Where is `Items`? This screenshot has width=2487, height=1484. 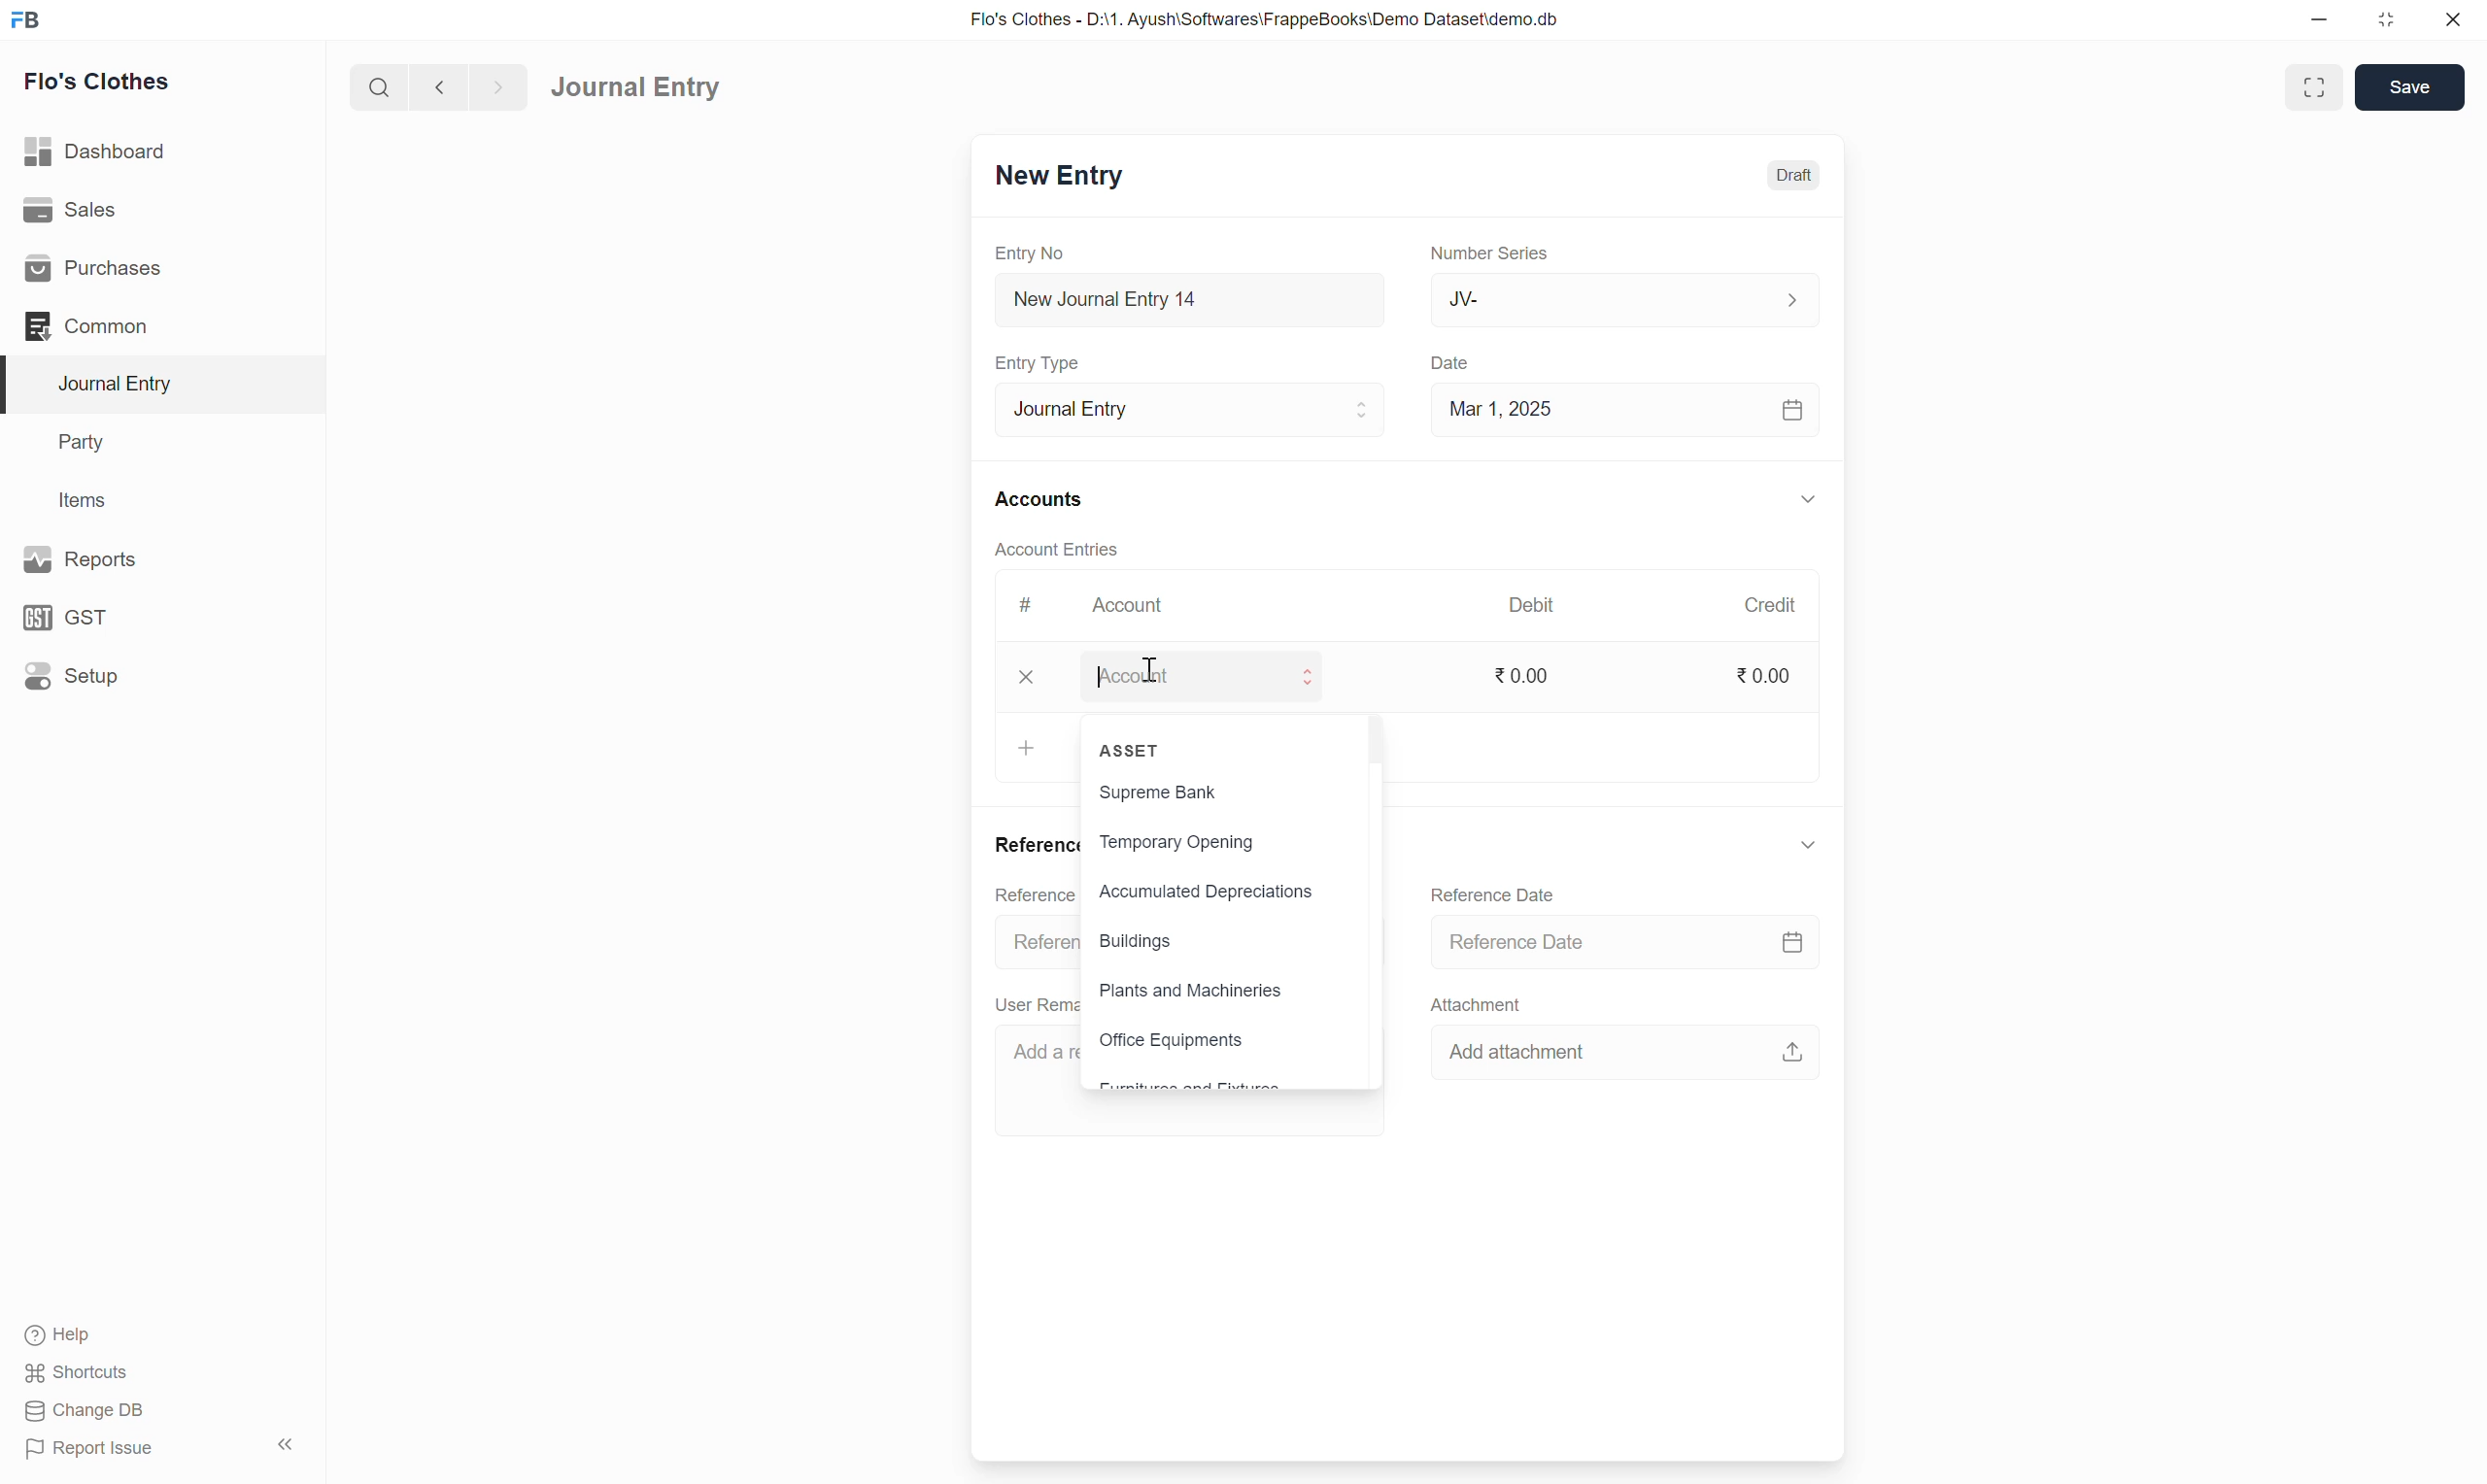
Items is located at coordinates (81, 499).